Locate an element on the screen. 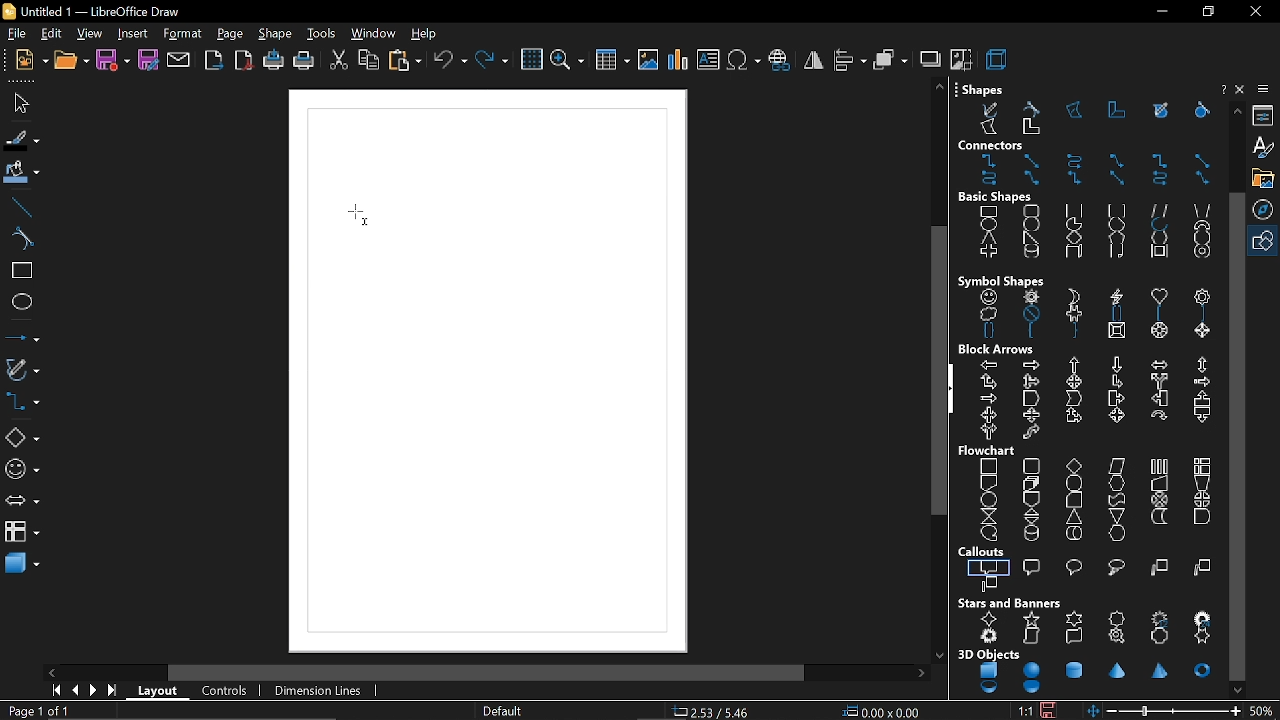 The width and height of the screenshot is (1280, 720). next page is located at coordinates (91, 692).